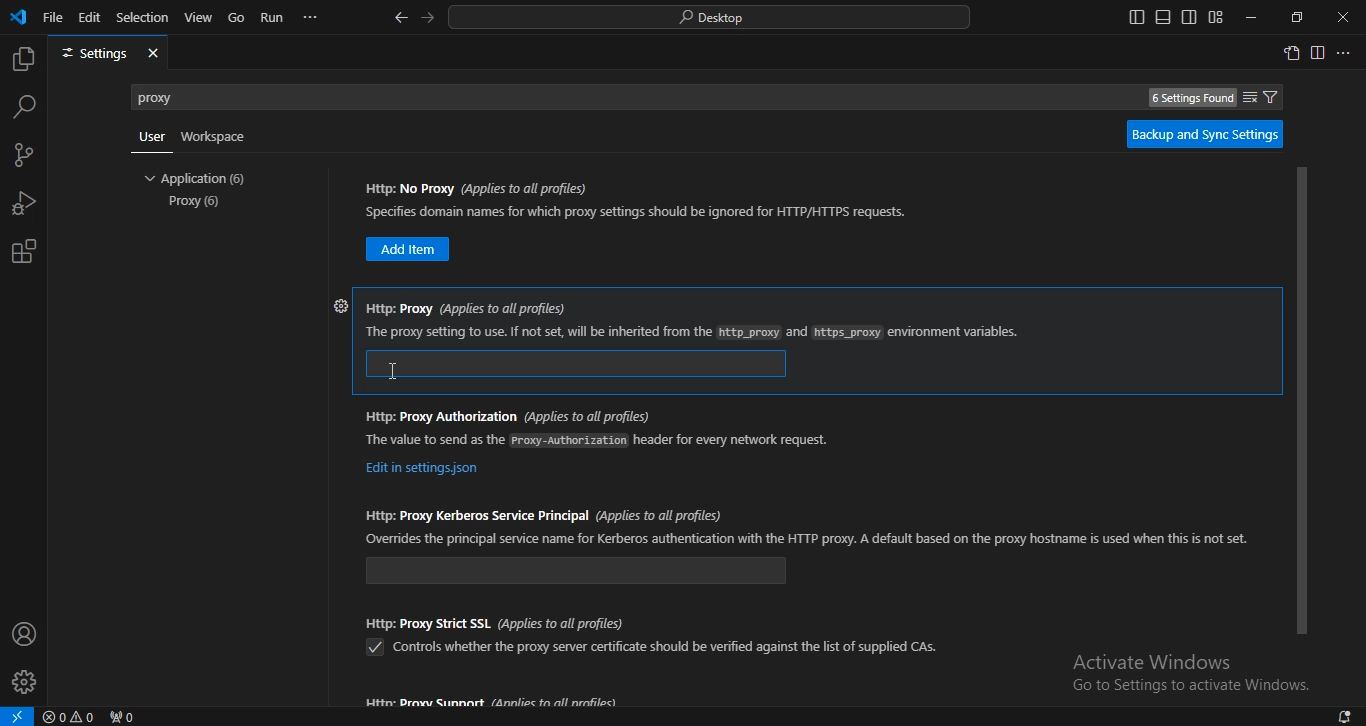 The width and height of the screenshot is (1366, 726). What do you see at coordinates (25, 155) in the screenshot?
I see `source control` at bounding box center [25, 155].